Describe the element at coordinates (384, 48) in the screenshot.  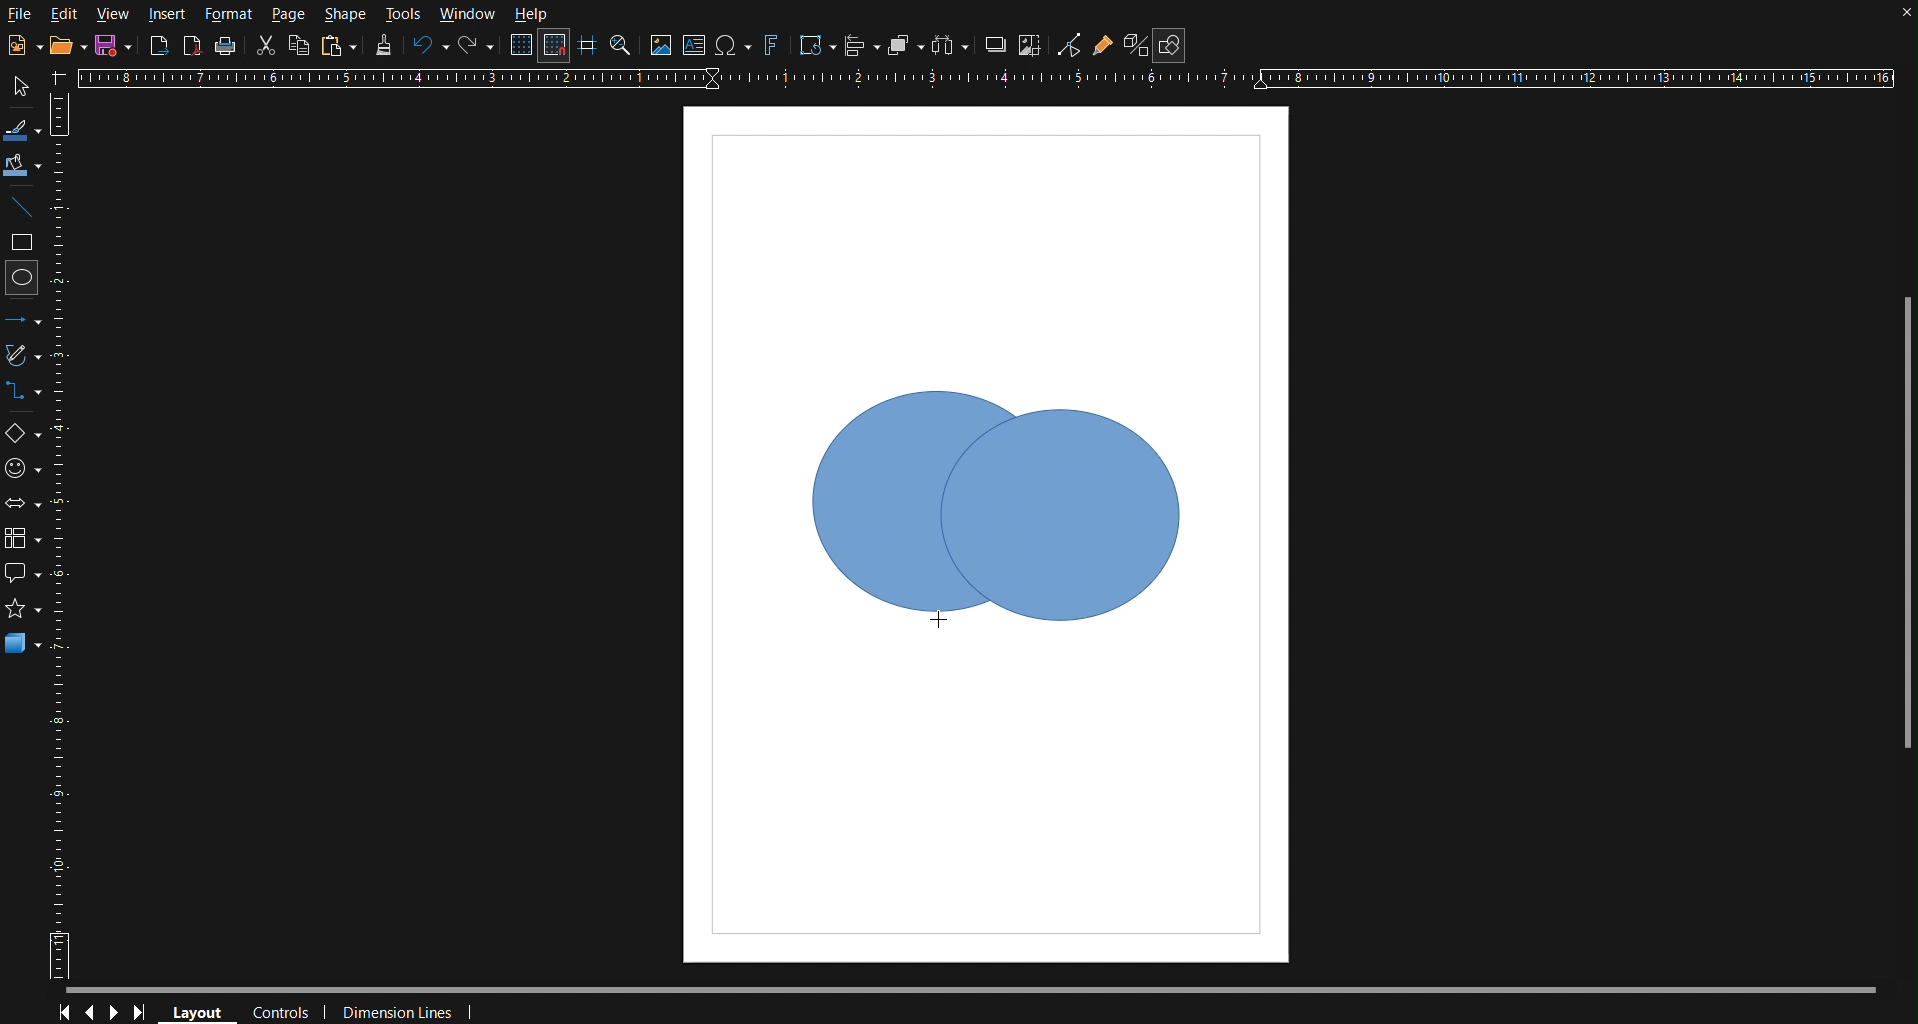
I see `Formatting` at that location.